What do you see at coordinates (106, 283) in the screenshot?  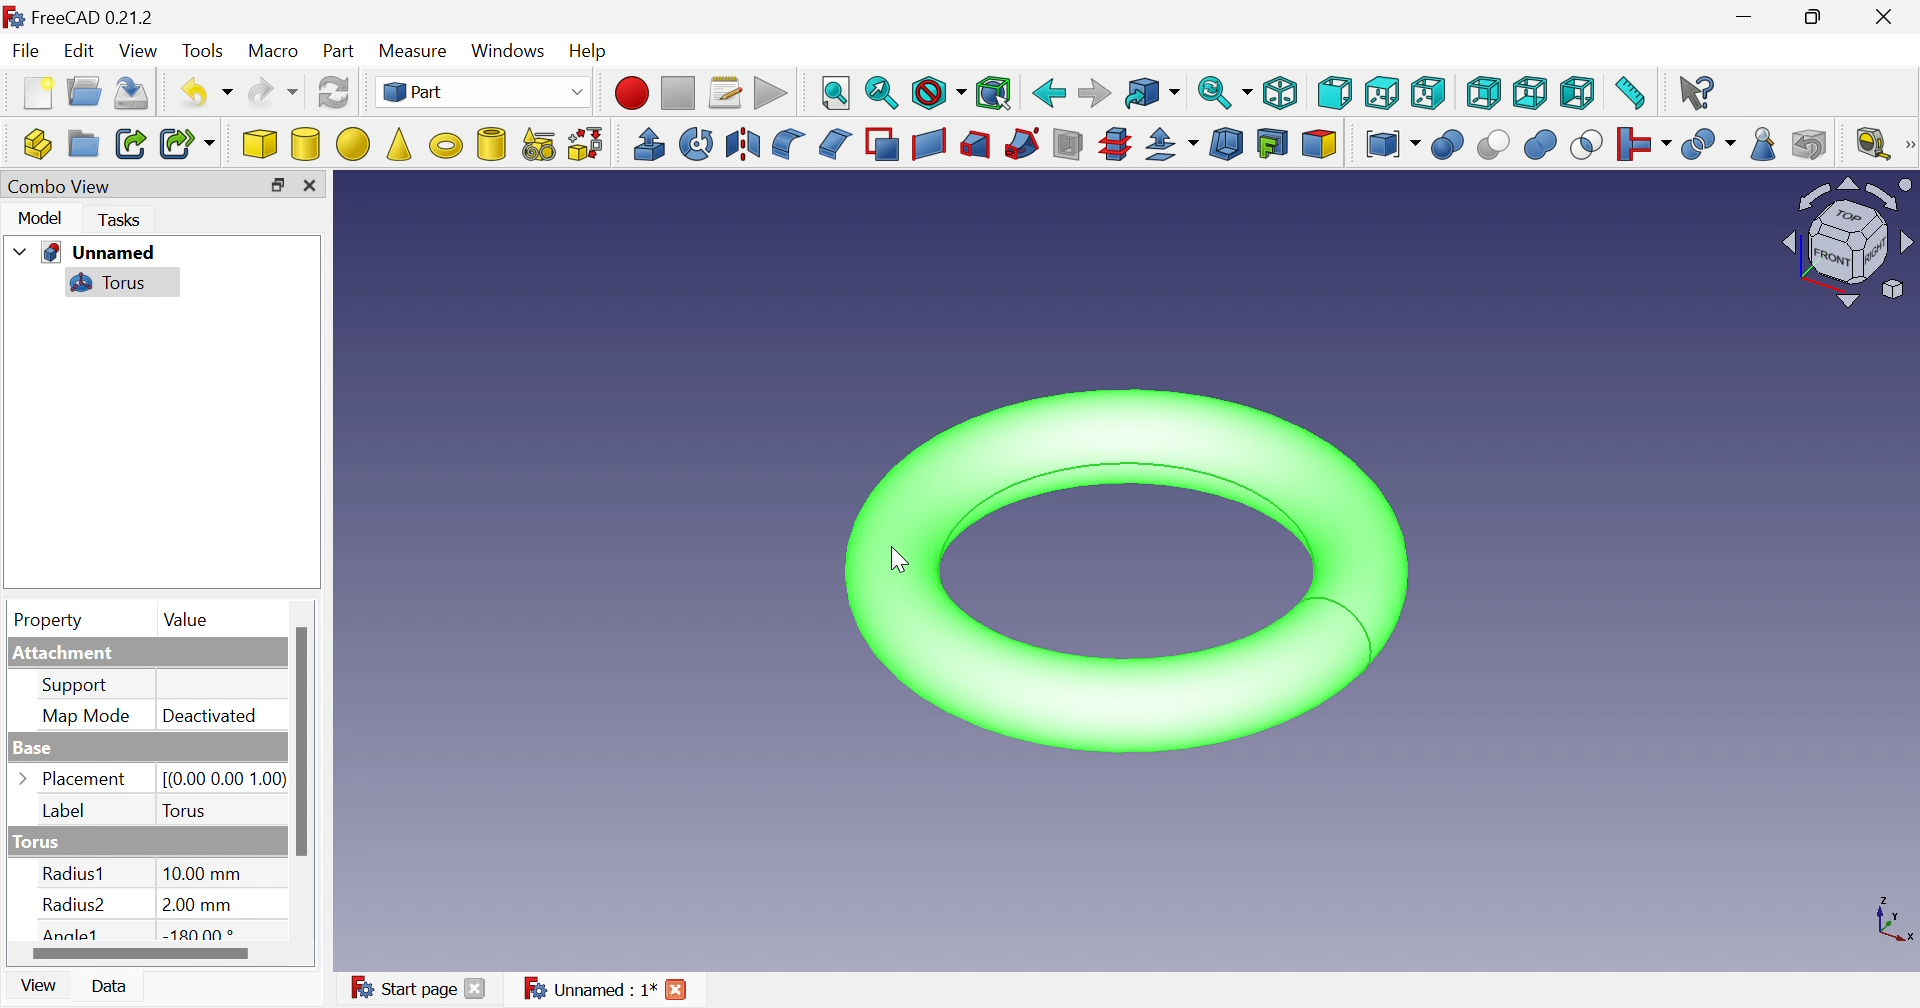 I see `Torus` at bounding box center [106, 283].